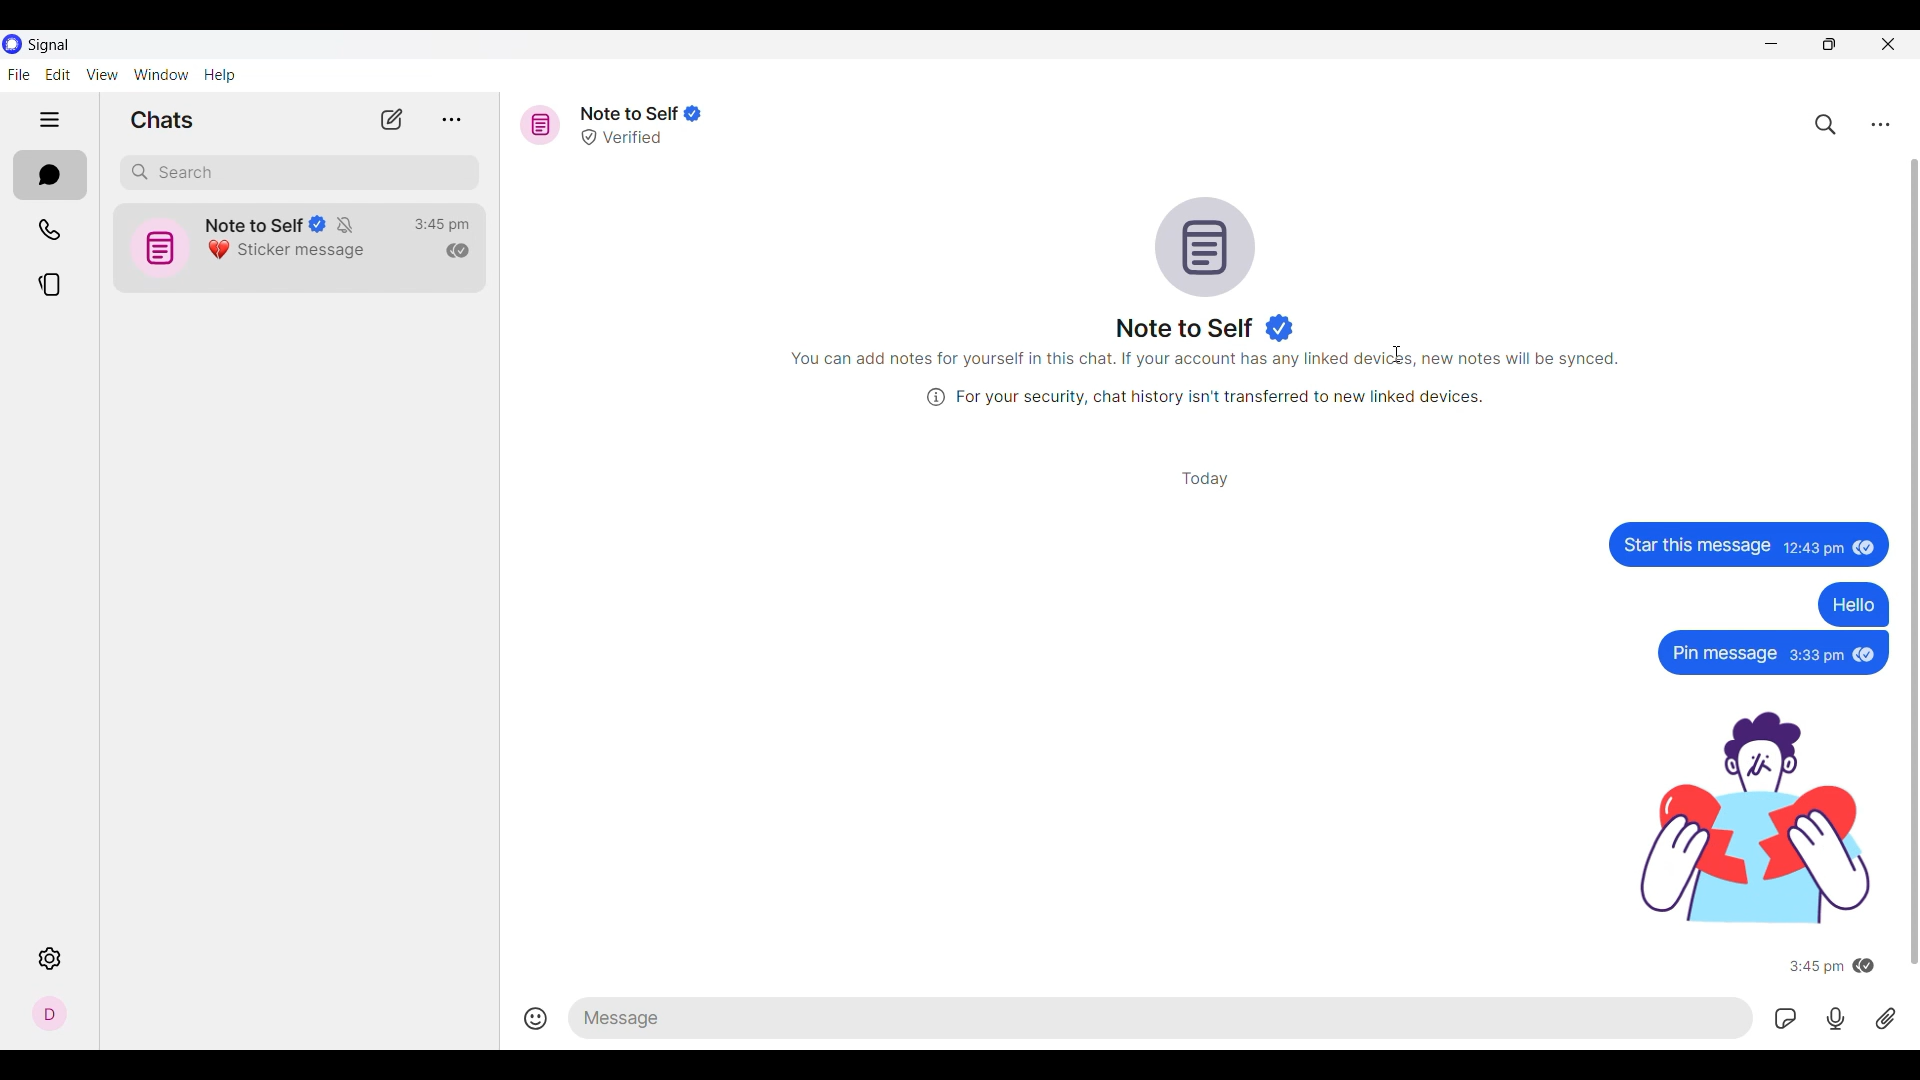 Image resolution: width=1920 pixels, height=1080 pixels. I want to click on Minimize, so click(1772, 43).